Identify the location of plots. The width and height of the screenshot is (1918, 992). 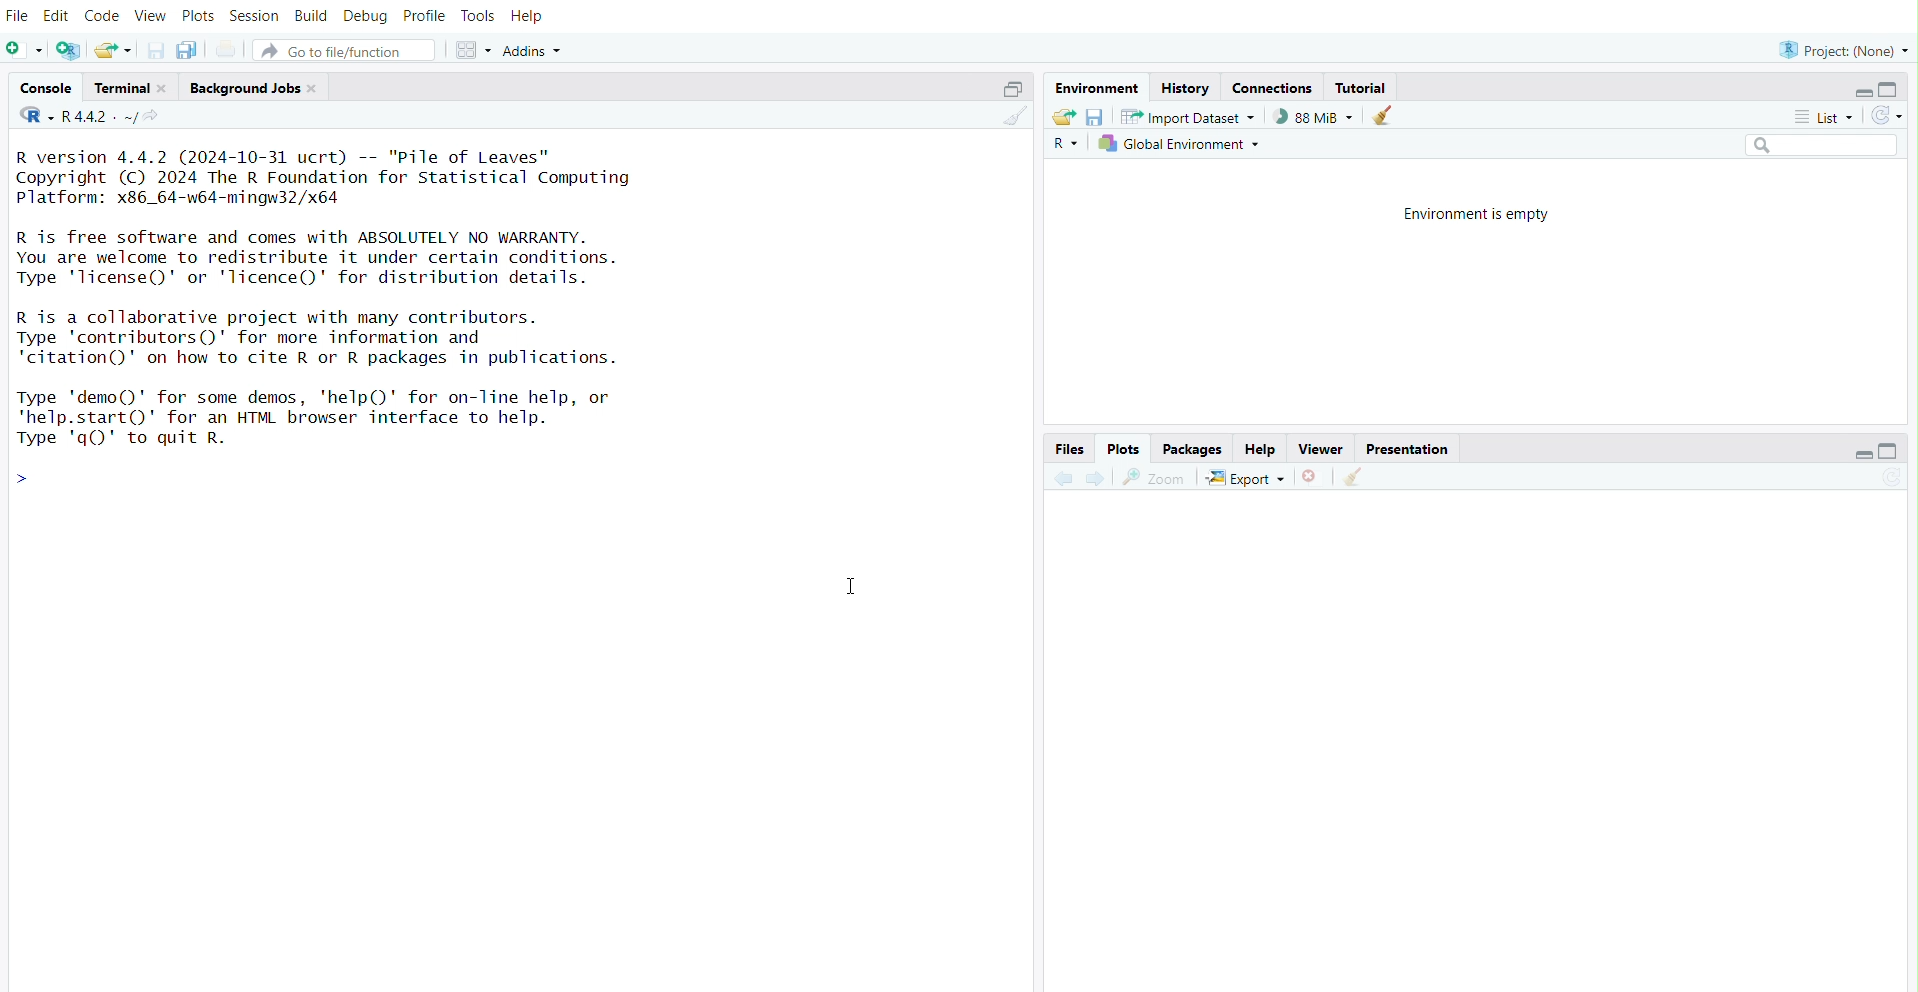
(197, 13).